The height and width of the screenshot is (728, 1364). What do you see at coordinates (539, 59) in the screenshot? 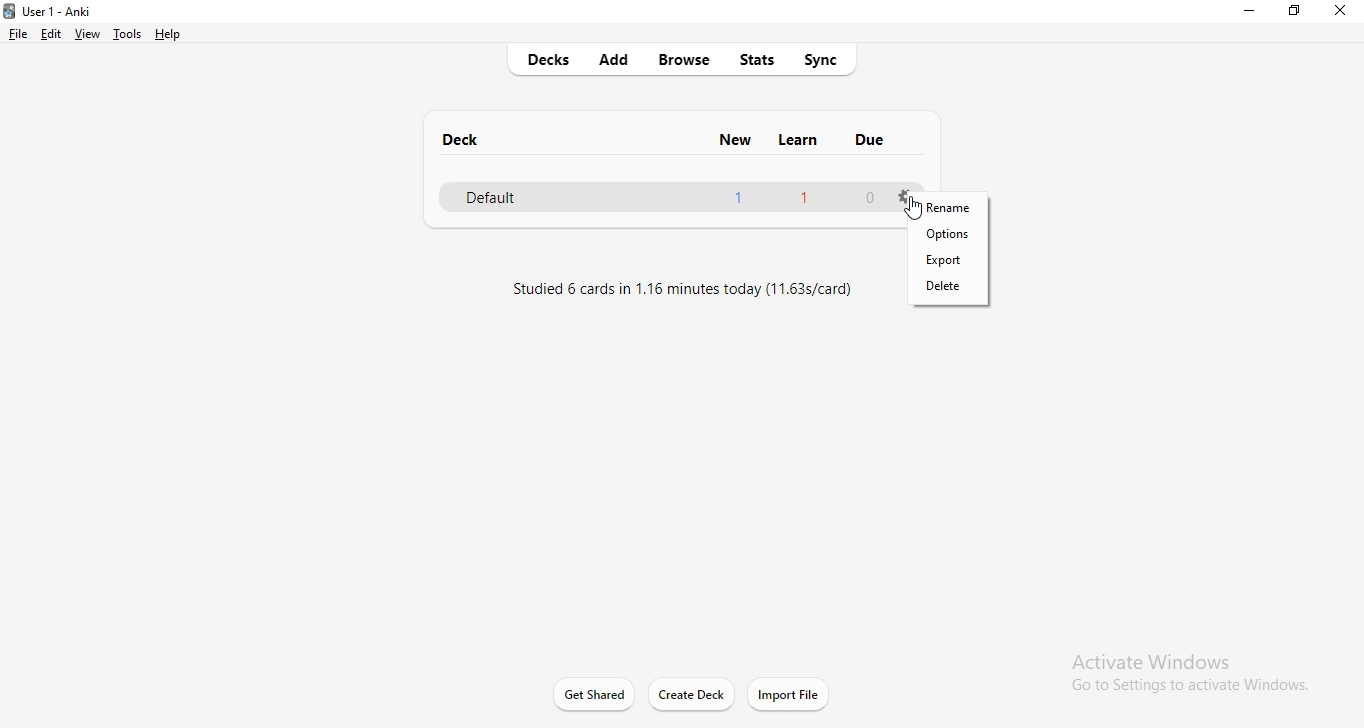
I see `decks` at bounding box center [539, 59].